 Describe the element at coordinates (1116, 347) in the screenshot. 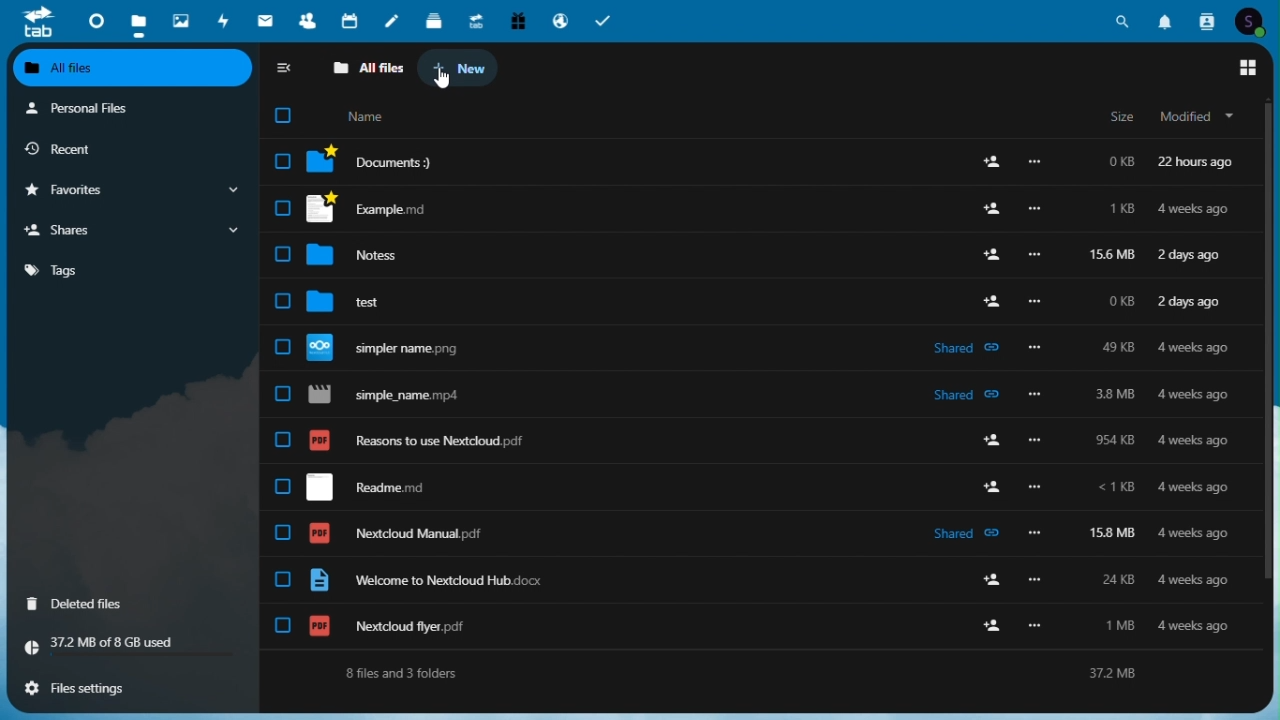

I see `49kb` at that location.